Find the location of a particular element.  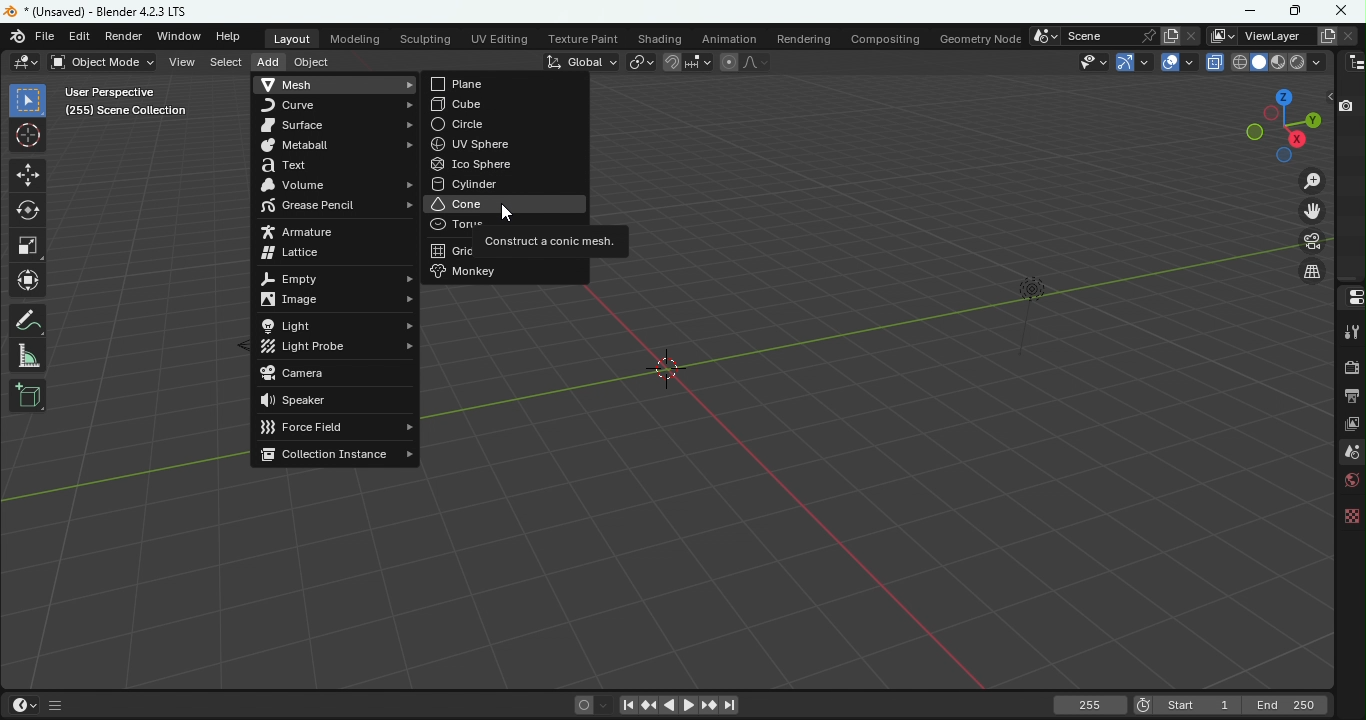

Circle is located at coordinates (506, 124).